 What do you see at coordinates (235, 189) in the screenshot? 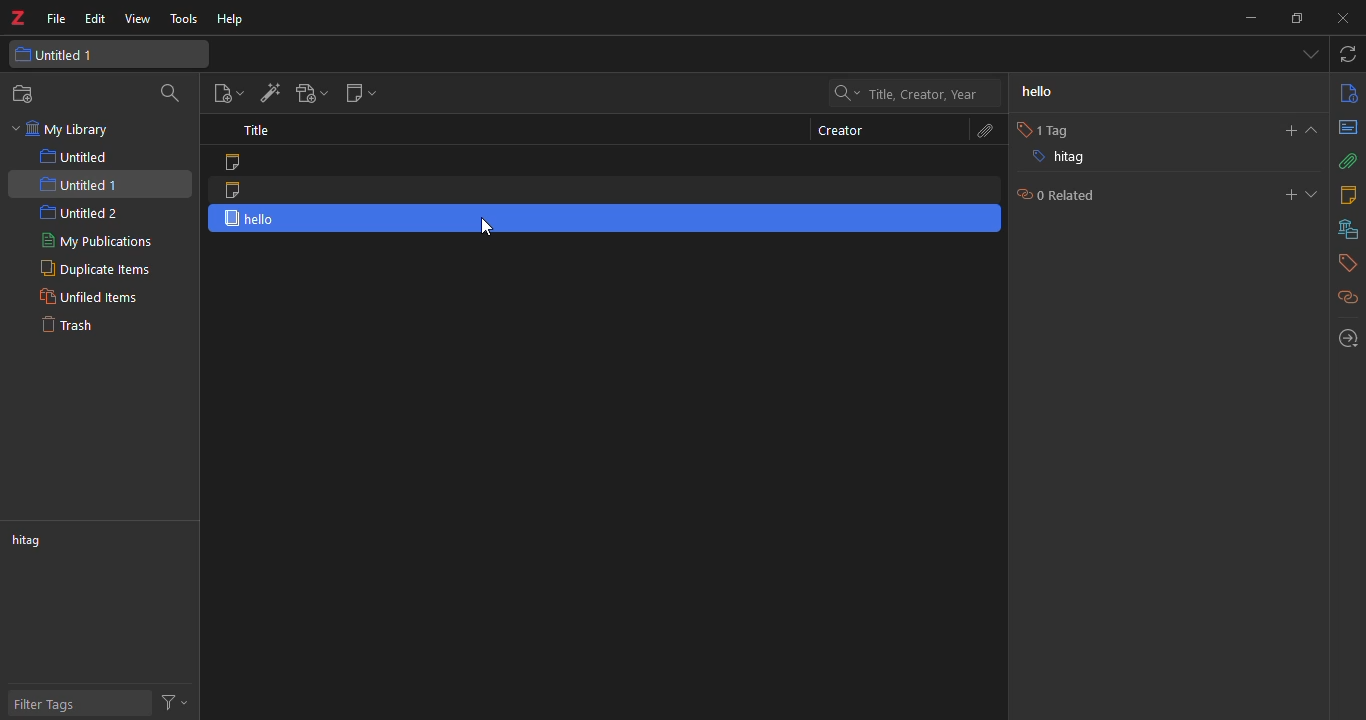
I see `note` at bounding box center [235, 189].